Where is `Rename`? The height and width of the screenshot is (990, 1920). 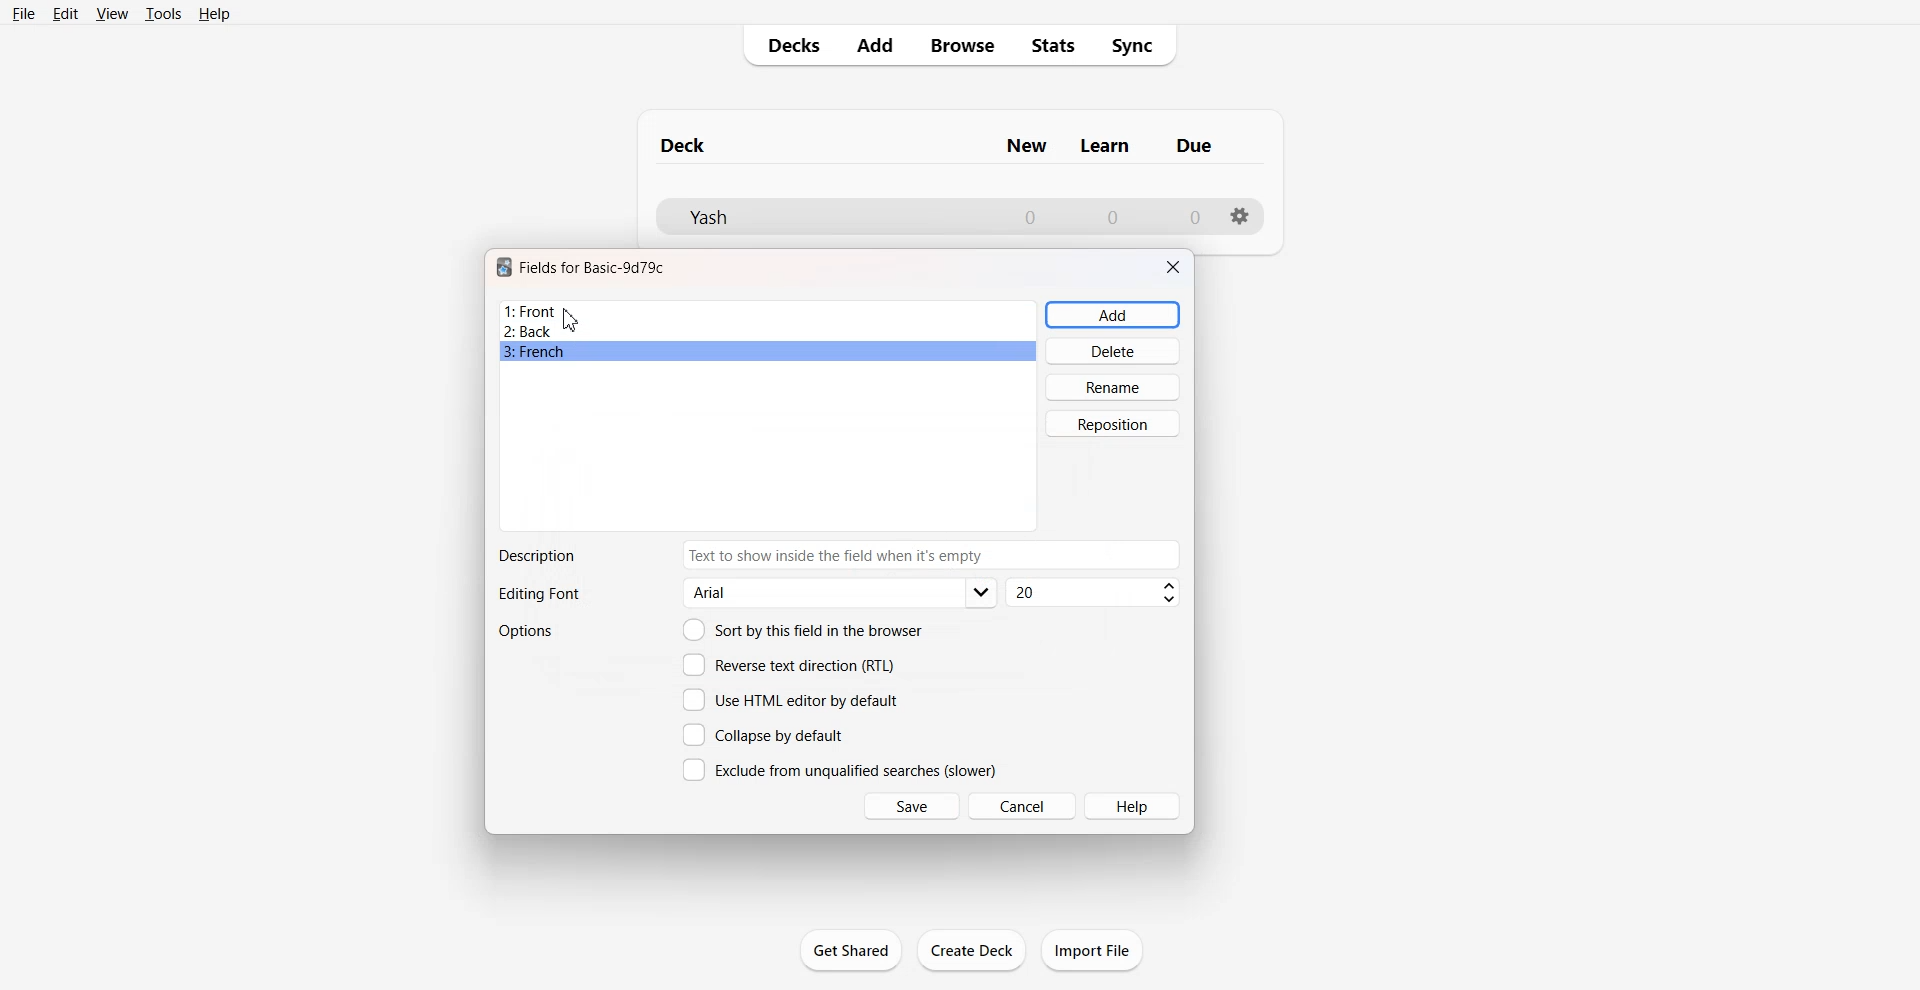
Rename is located at coordinates (1114, 387).